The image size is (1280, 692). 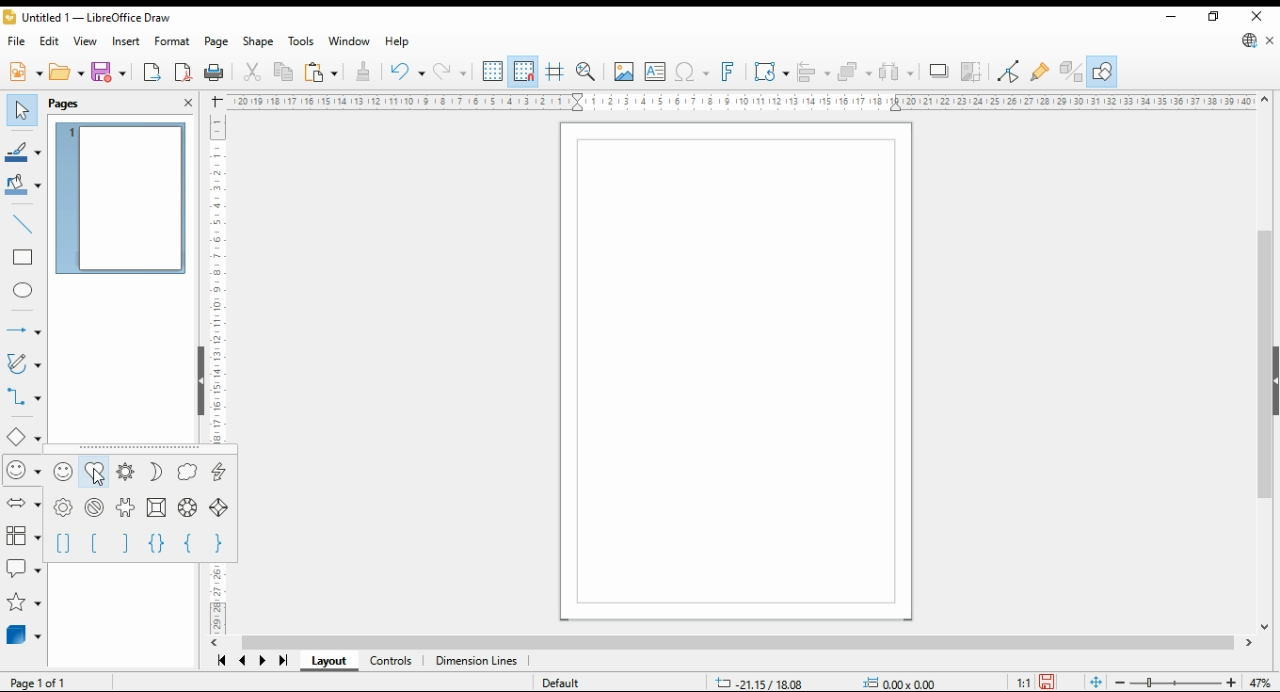 What do you see at coordinates (771, 71) in the screenshot?
I see `transformations` at bounding box center [771, 71].